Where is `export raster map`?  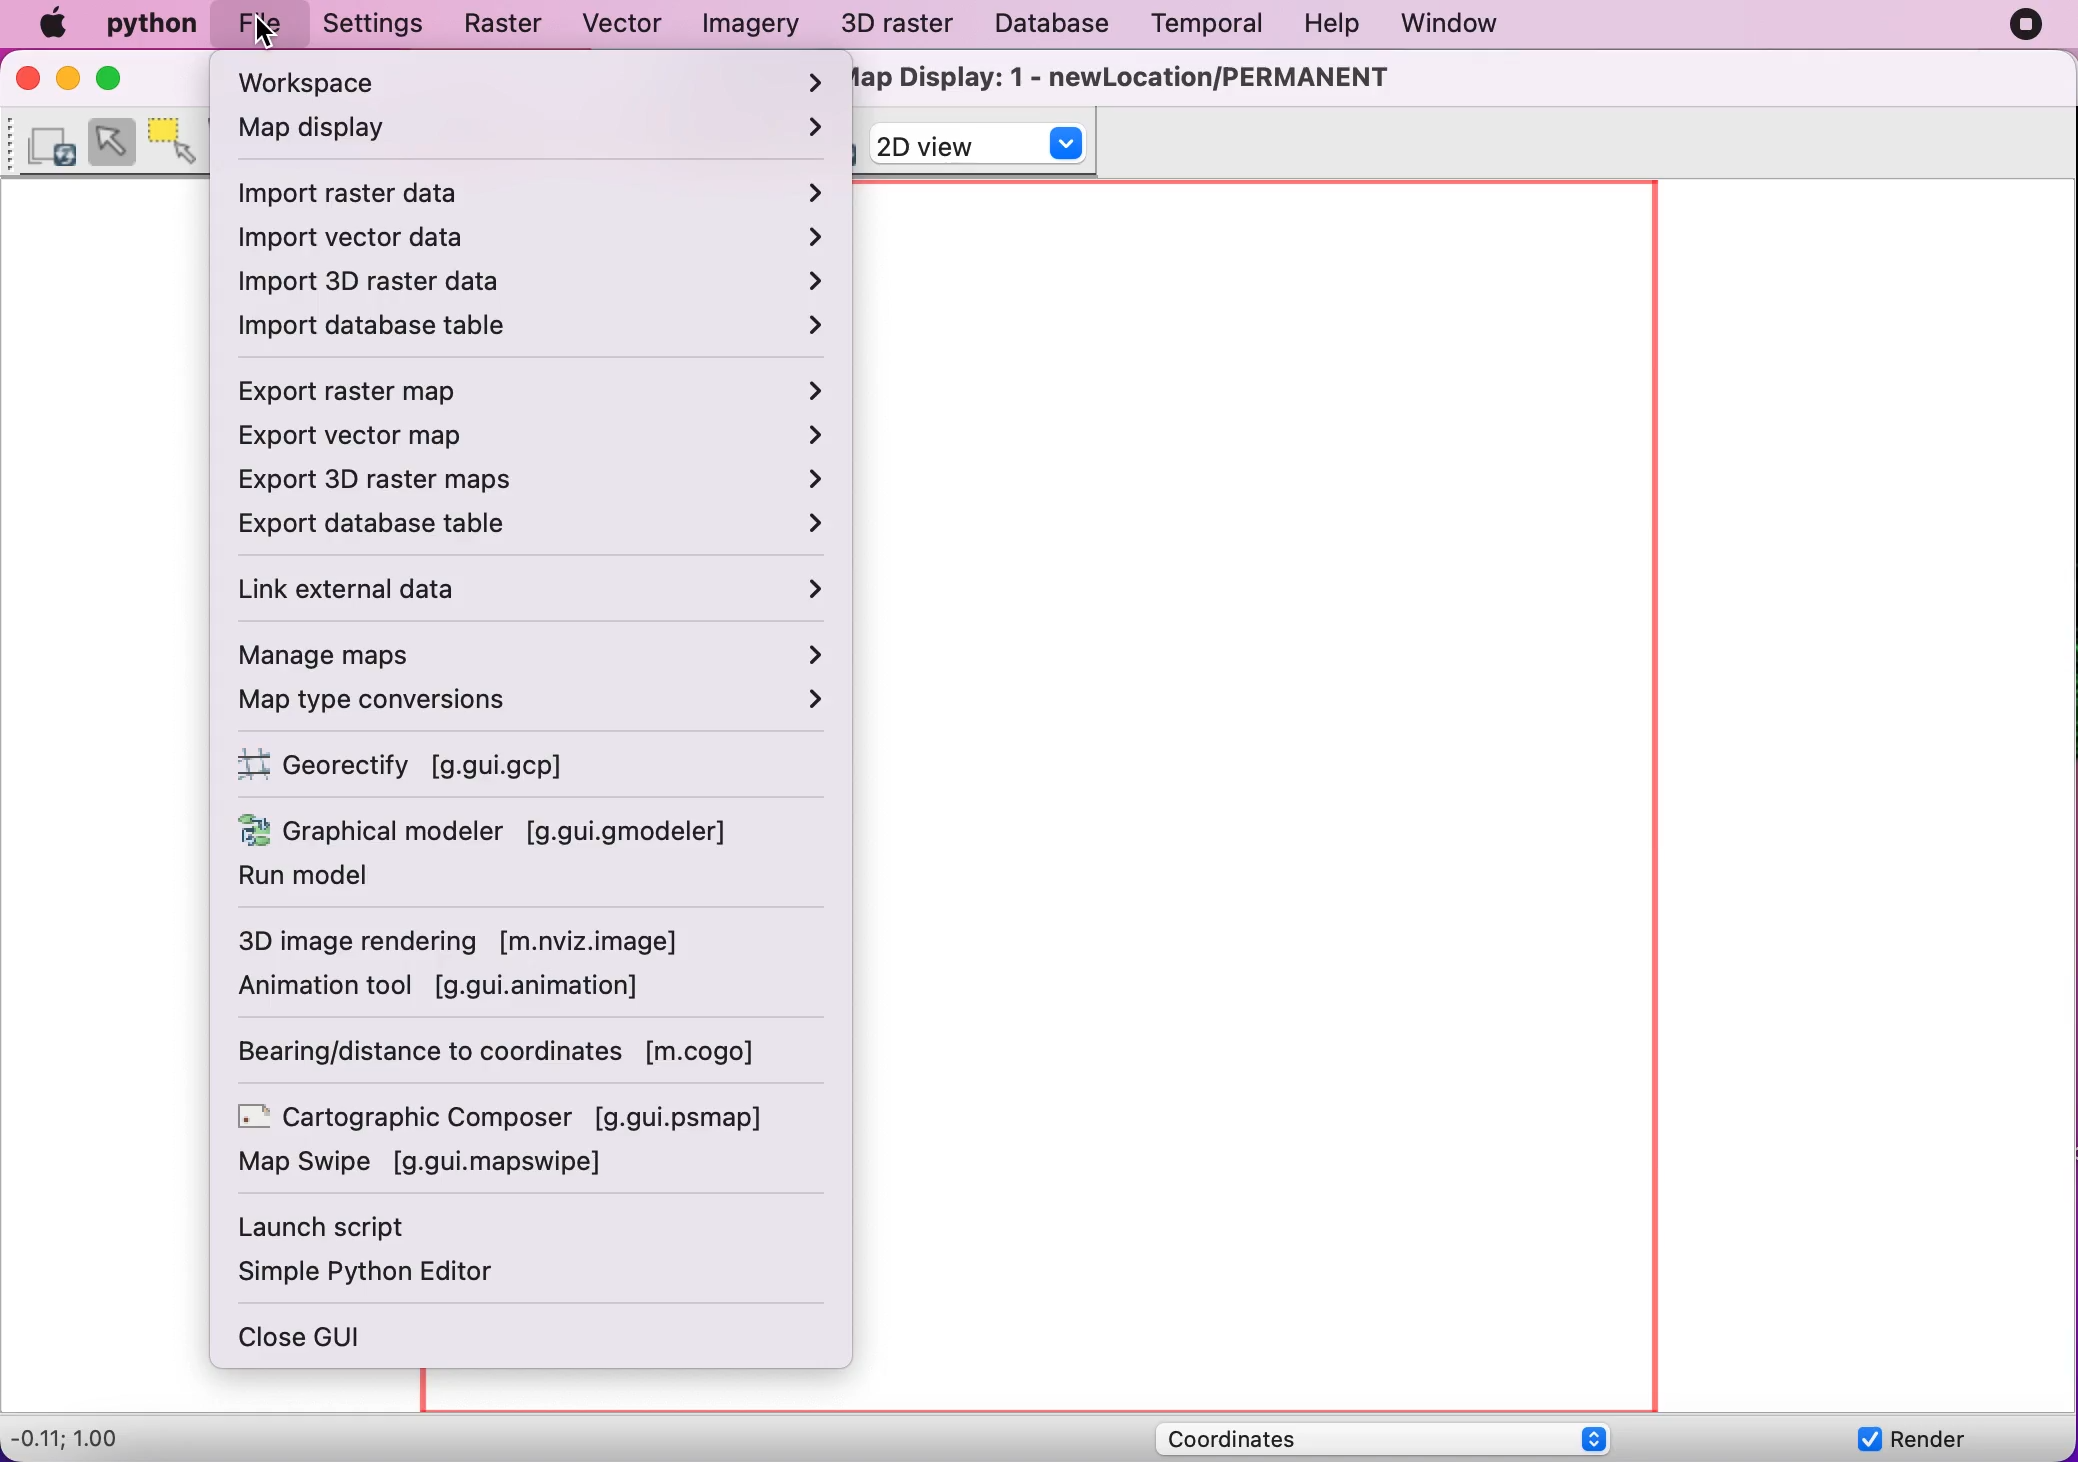
export raster map is located at coordinates (543, 388).